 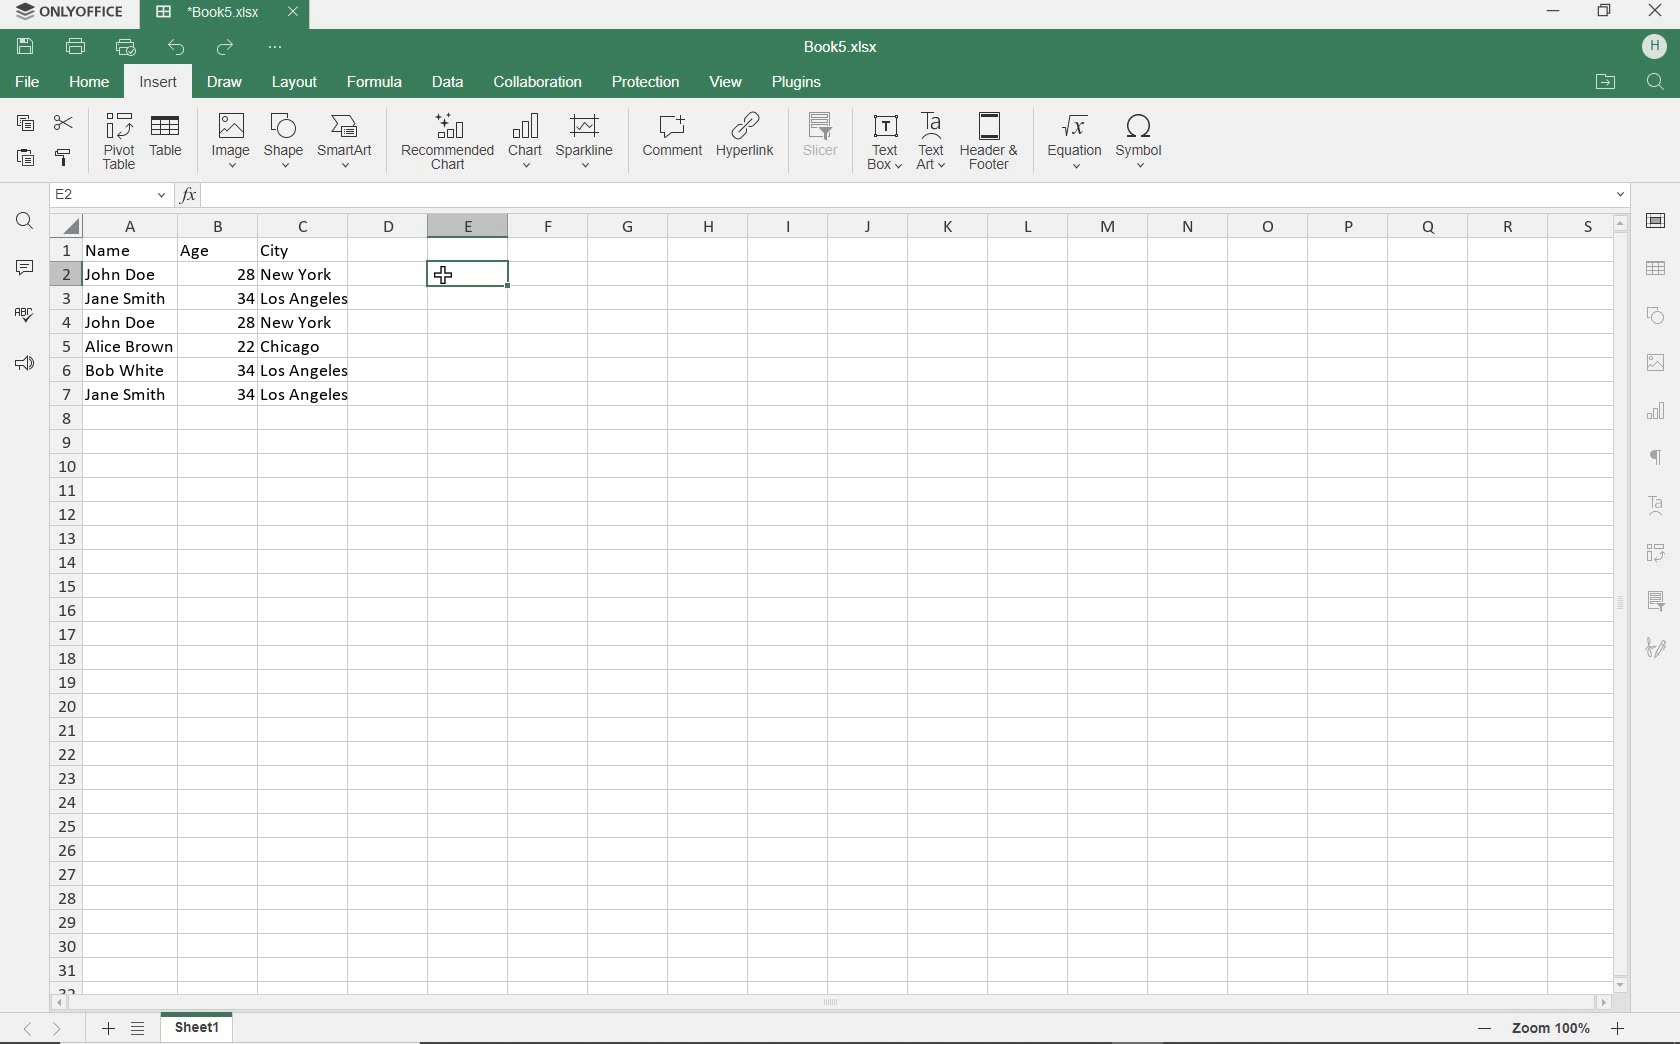 What do you see at coordinates (76, 48) in the screenshot?
I see `PRINT` at bounding box center [76, 48].